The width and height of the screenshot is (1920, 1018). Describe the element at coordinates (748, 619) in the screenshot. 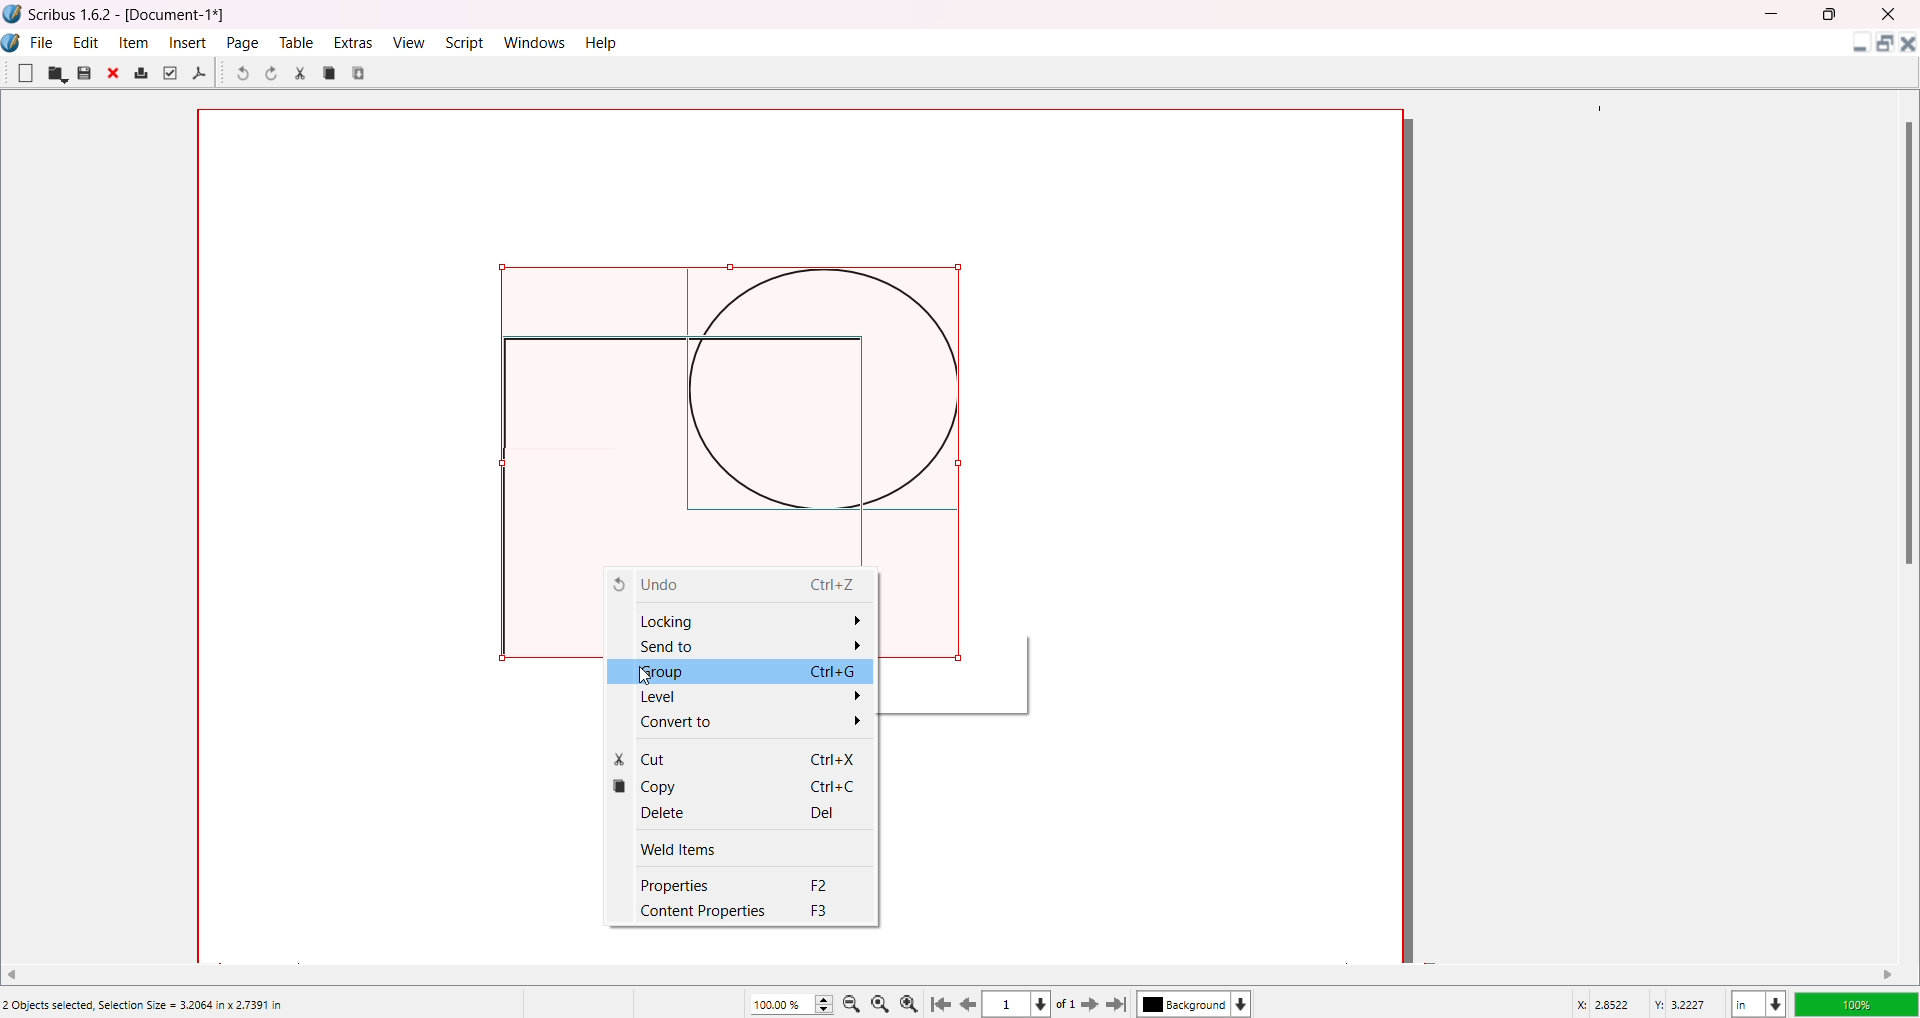

I see `locking` at that location.